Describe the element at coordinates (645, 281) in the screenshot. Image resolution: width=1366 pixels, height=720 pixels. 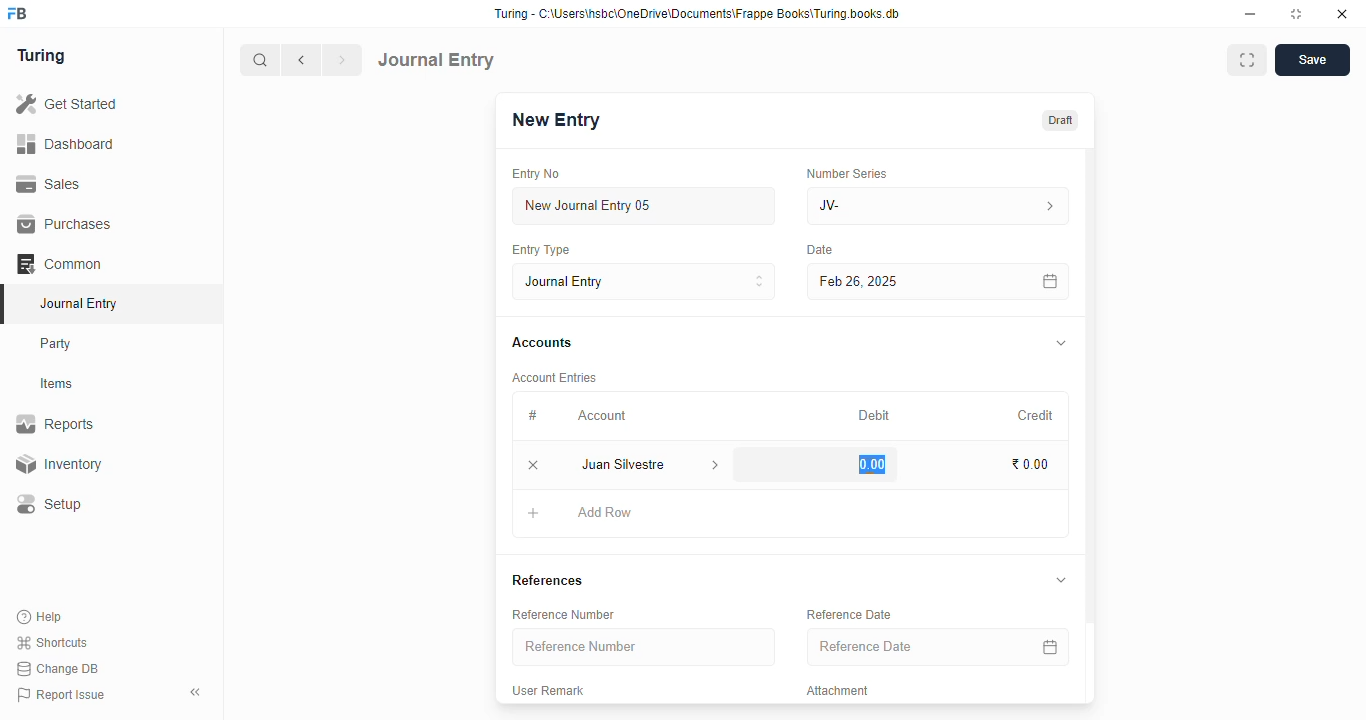
I see `journal entry` at that location.